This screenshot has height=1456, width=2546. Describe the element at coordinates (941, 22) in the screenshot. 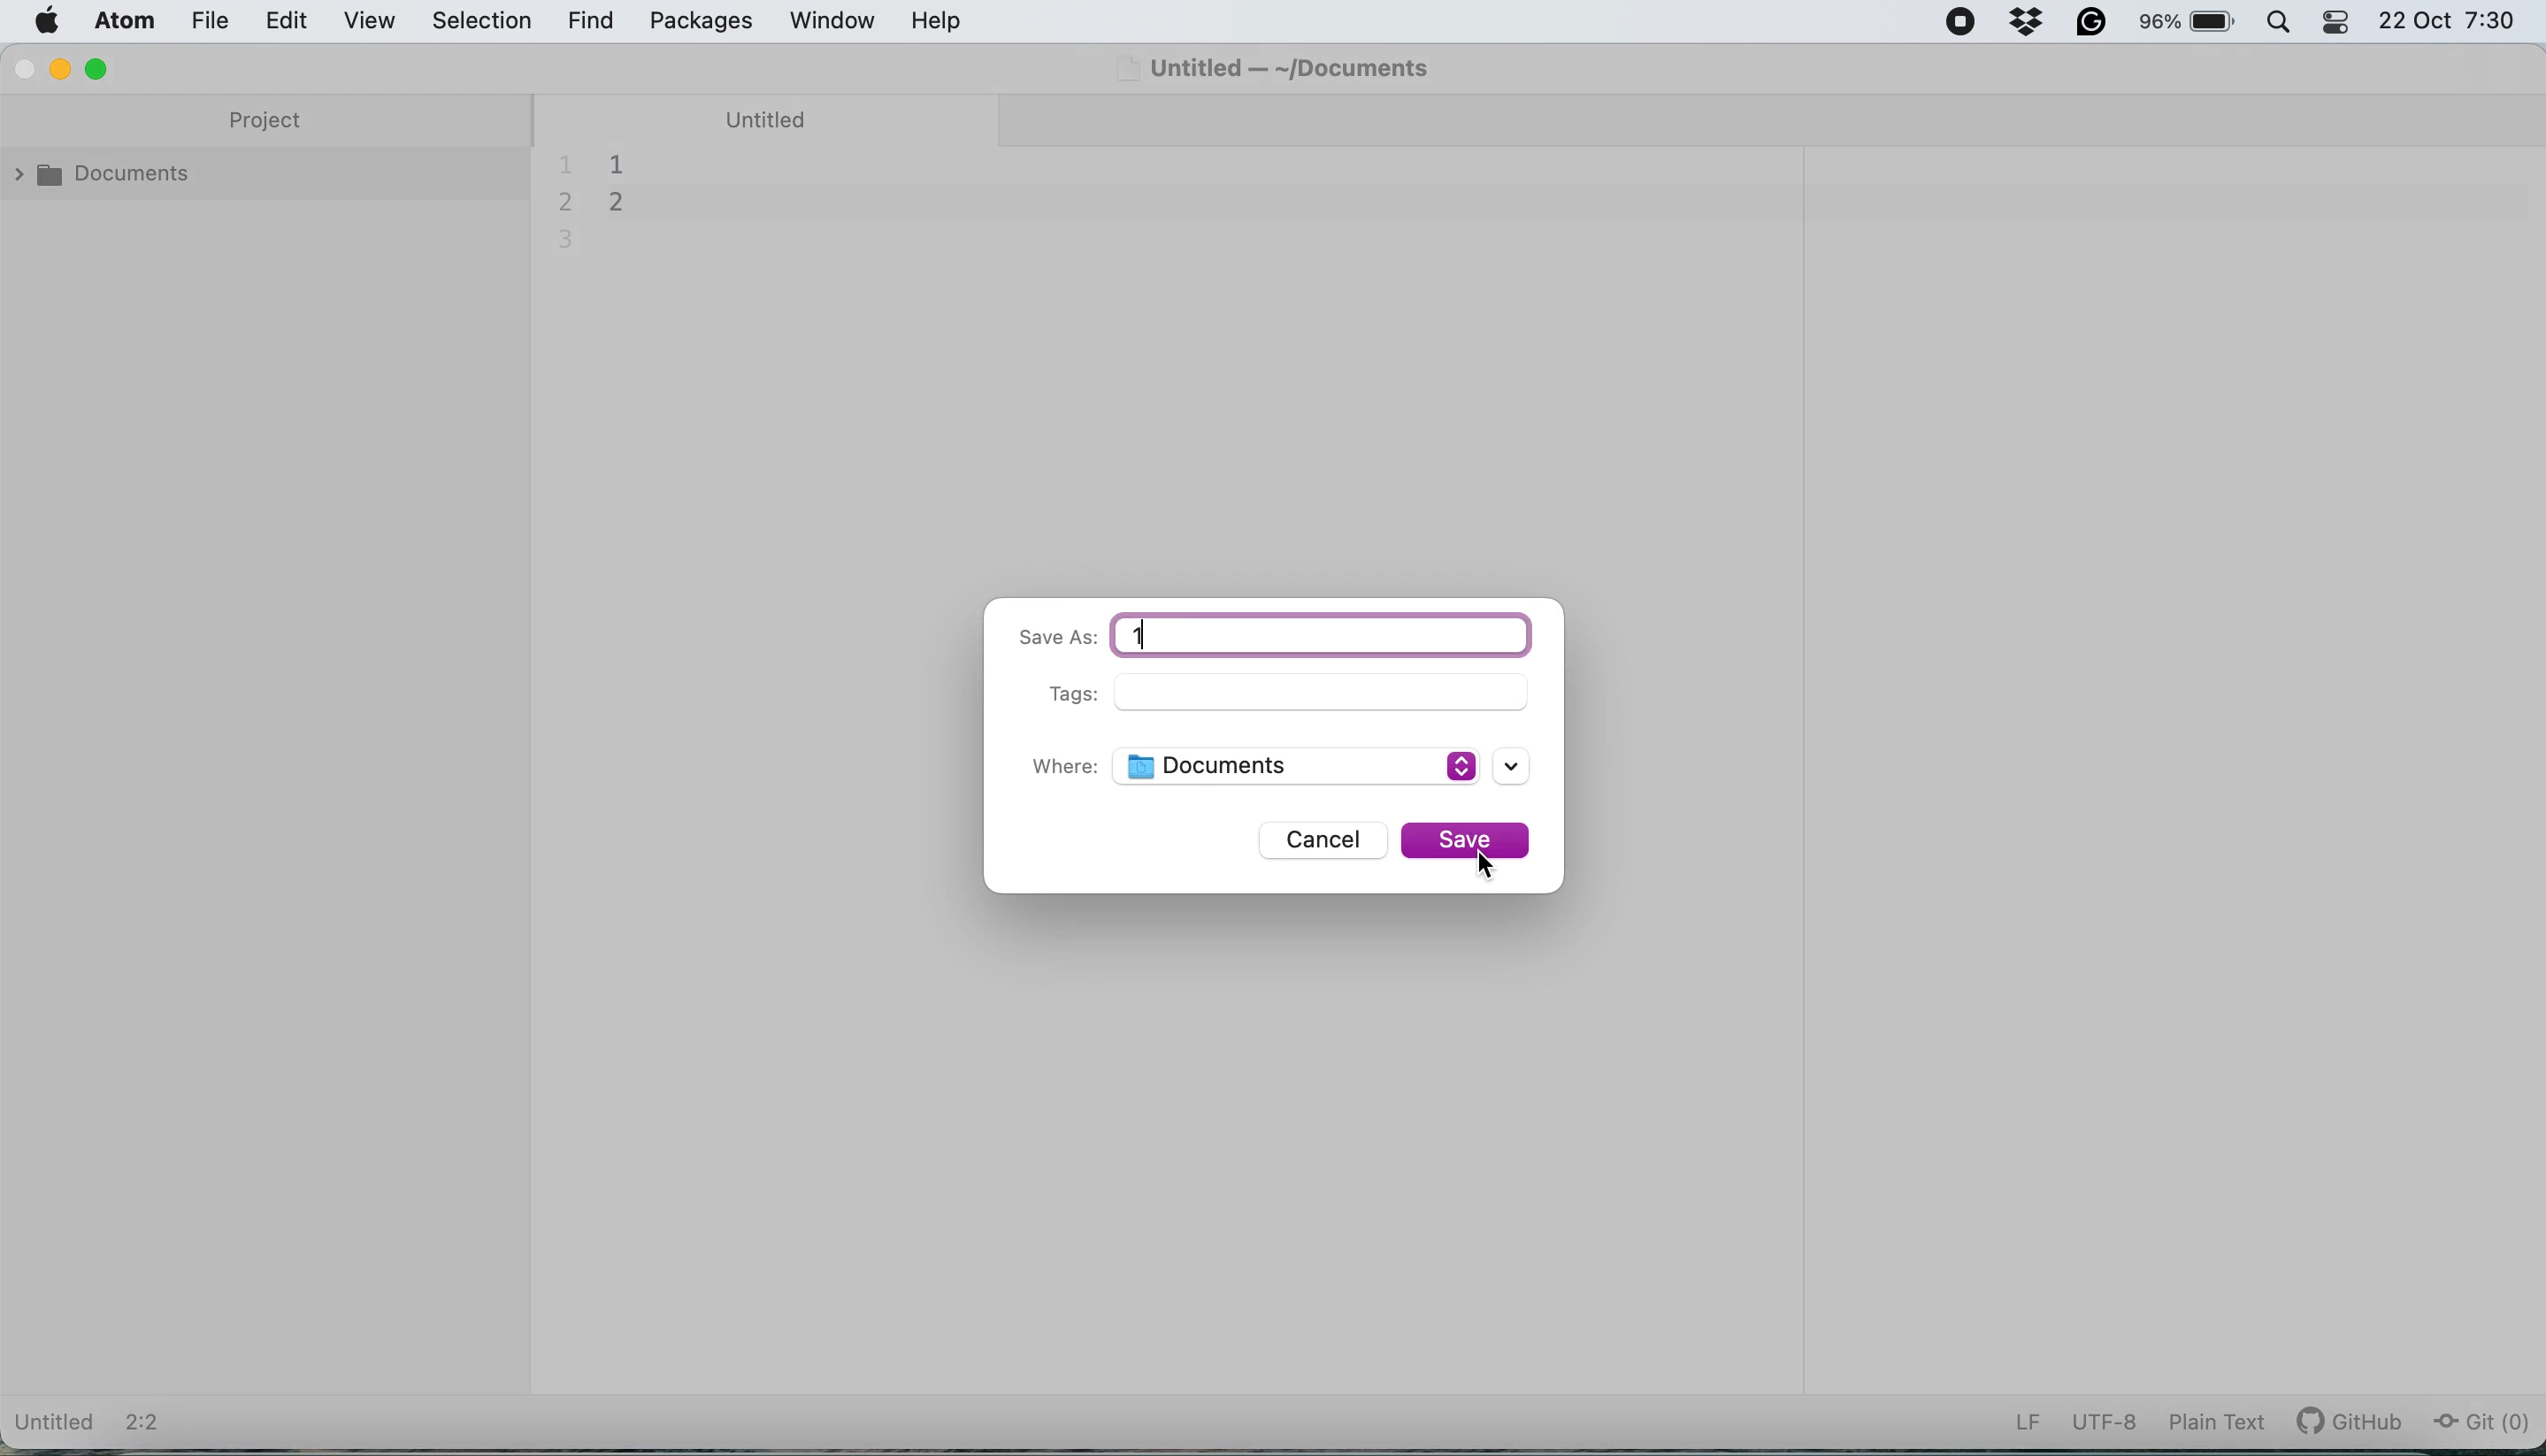

I see `help` at that location.